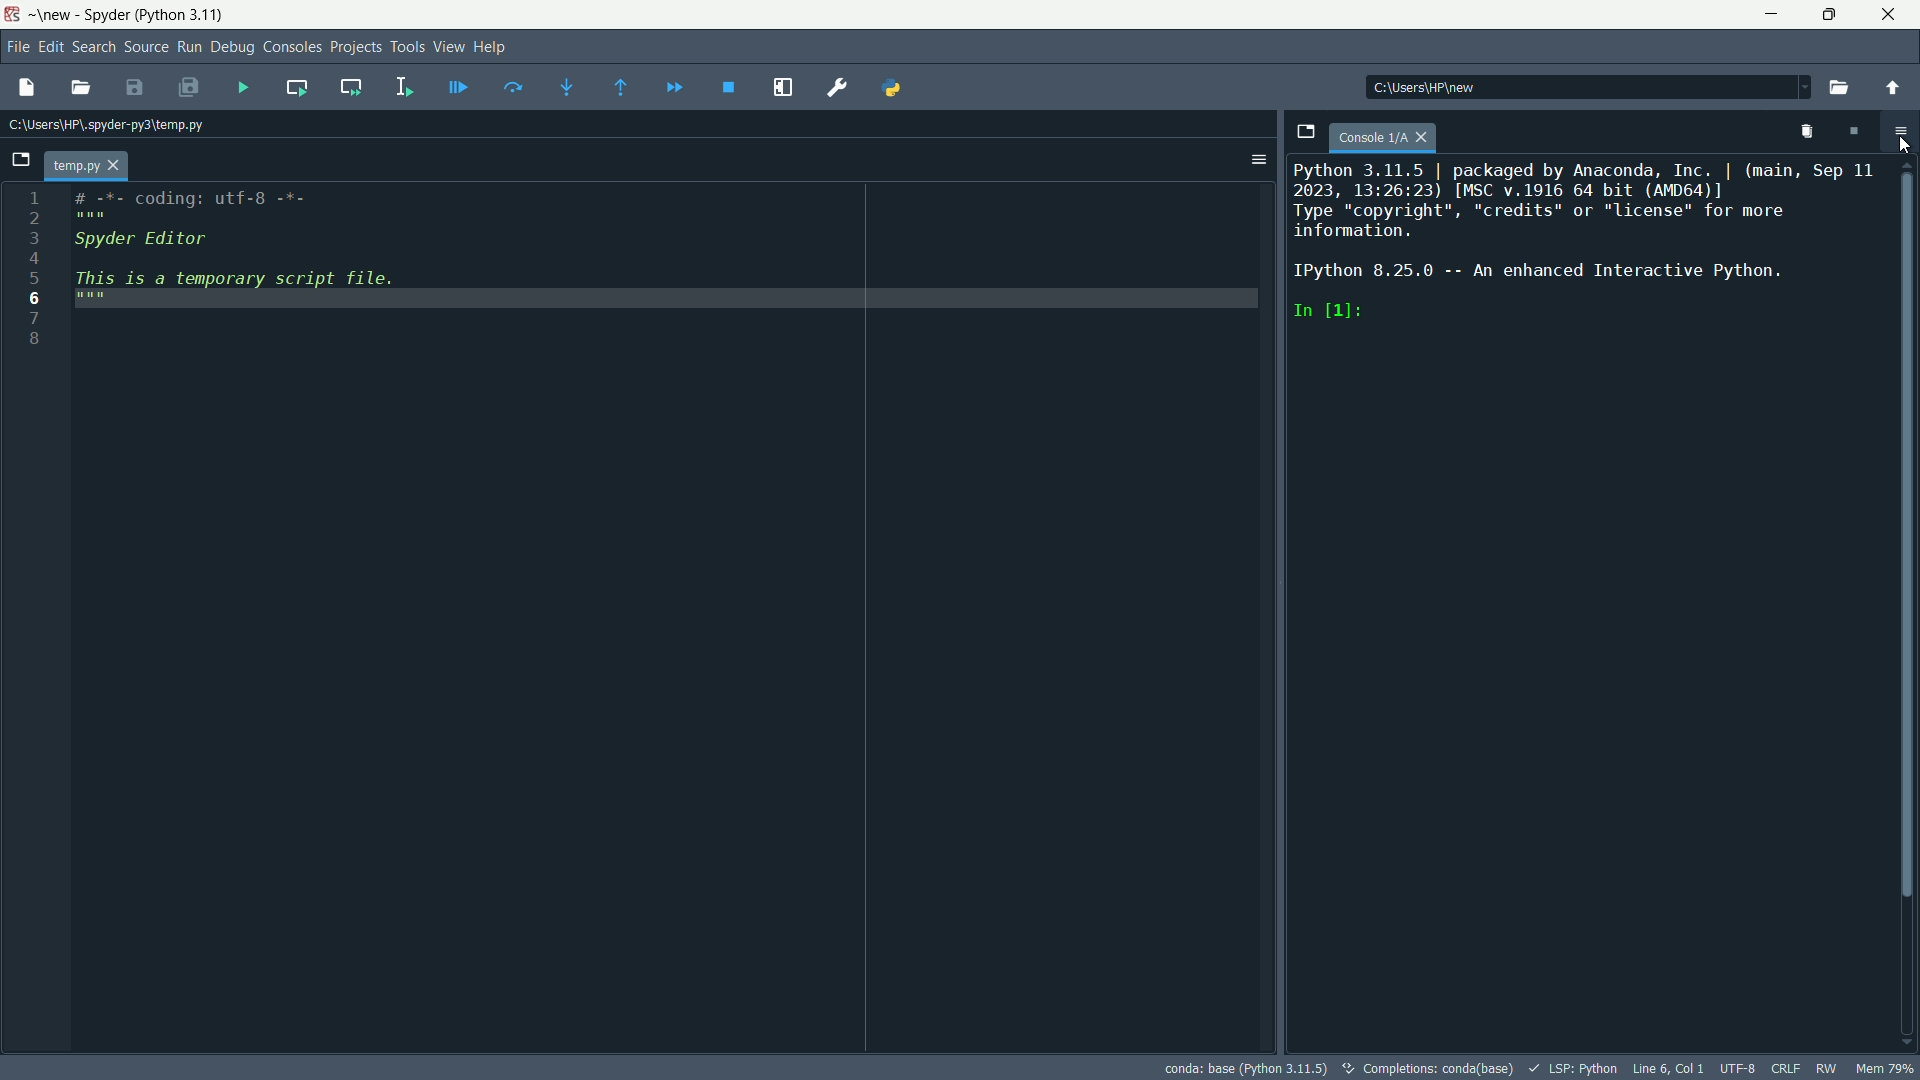 The height and width of the screenshot is (1080, 1920). What do you see at coordinates (458, 85) in the screenshot?
I see `debug file` at bounding box center [458, 85].